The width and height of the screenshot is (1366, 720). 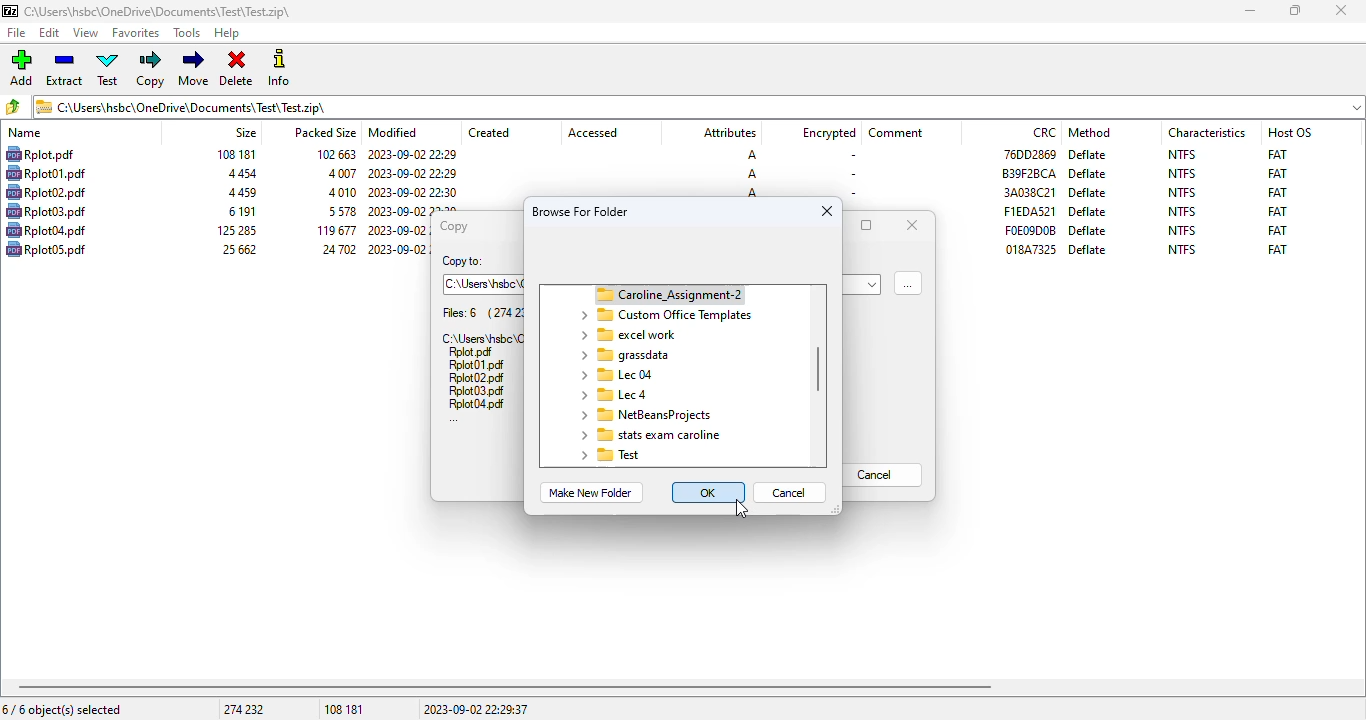 What do you see at coordinates (1031, 249) in the screenshot?
I see `CRC` at bounding box center [1031, 249].